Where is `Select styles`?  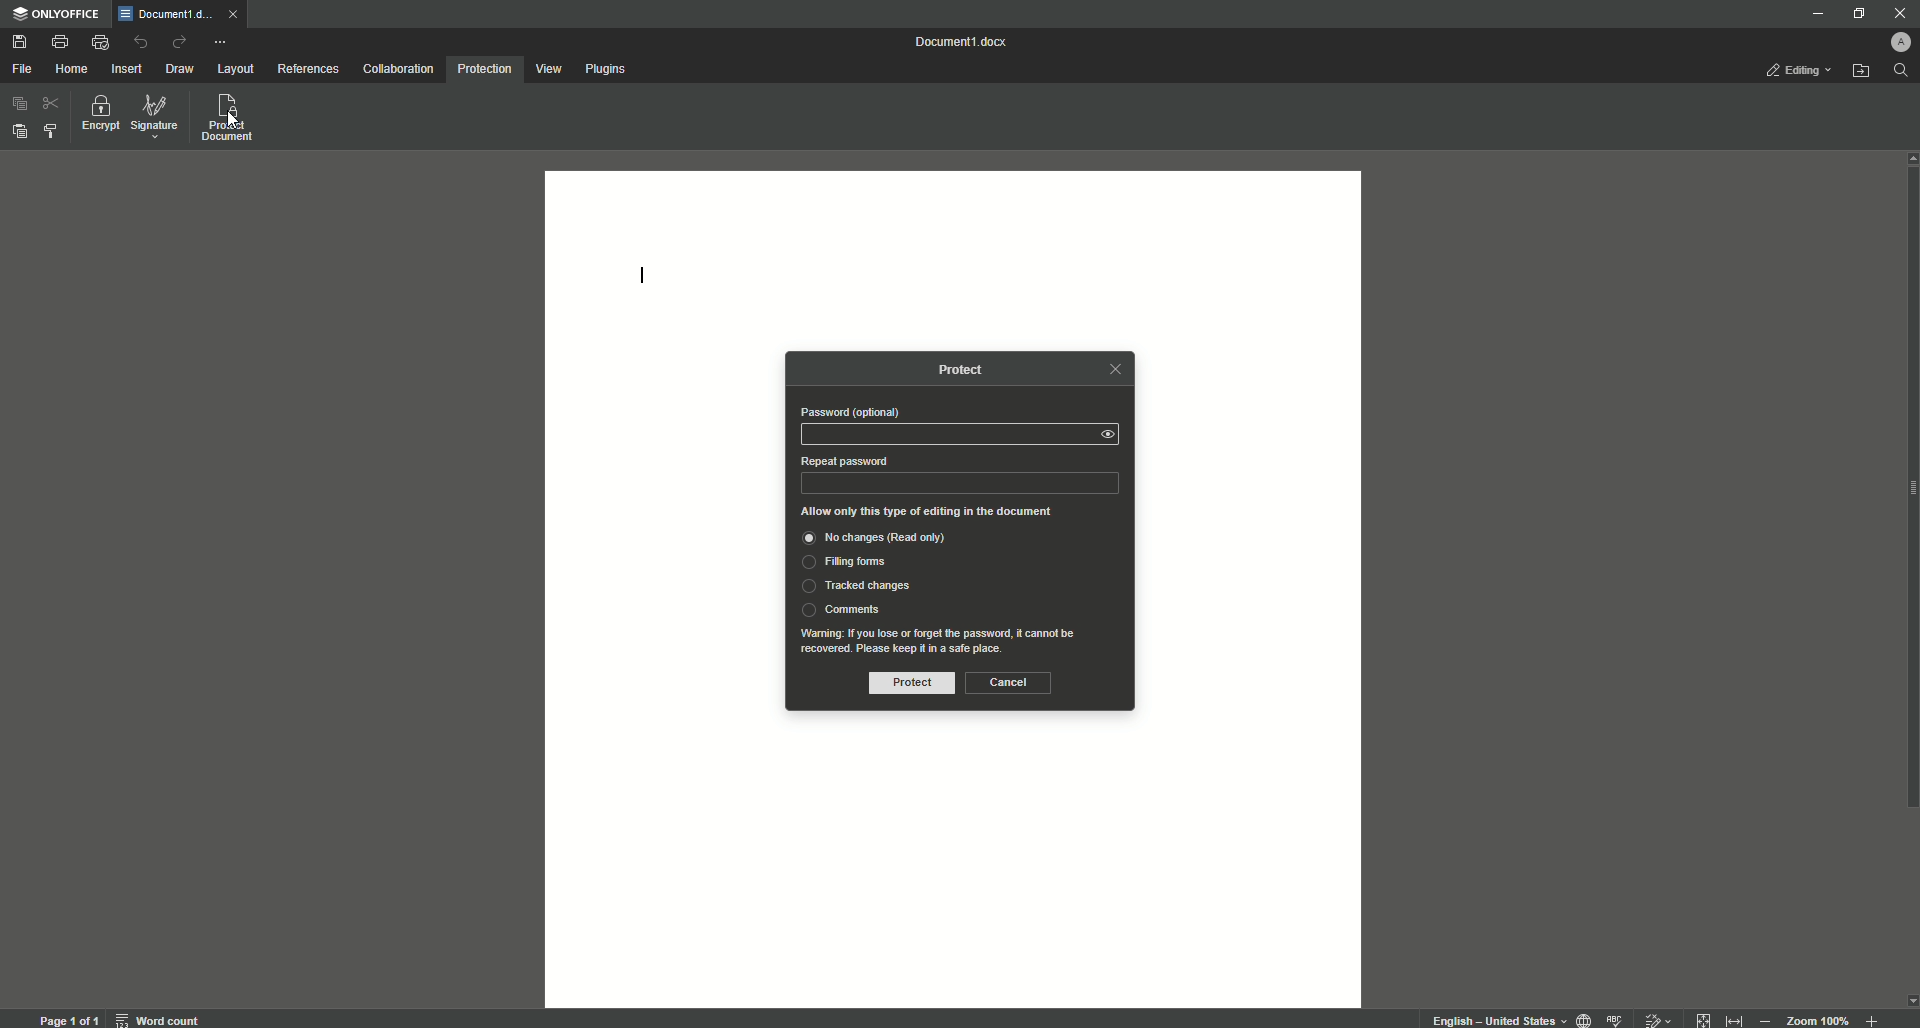 Select styles is located at coordinates (49, 133).